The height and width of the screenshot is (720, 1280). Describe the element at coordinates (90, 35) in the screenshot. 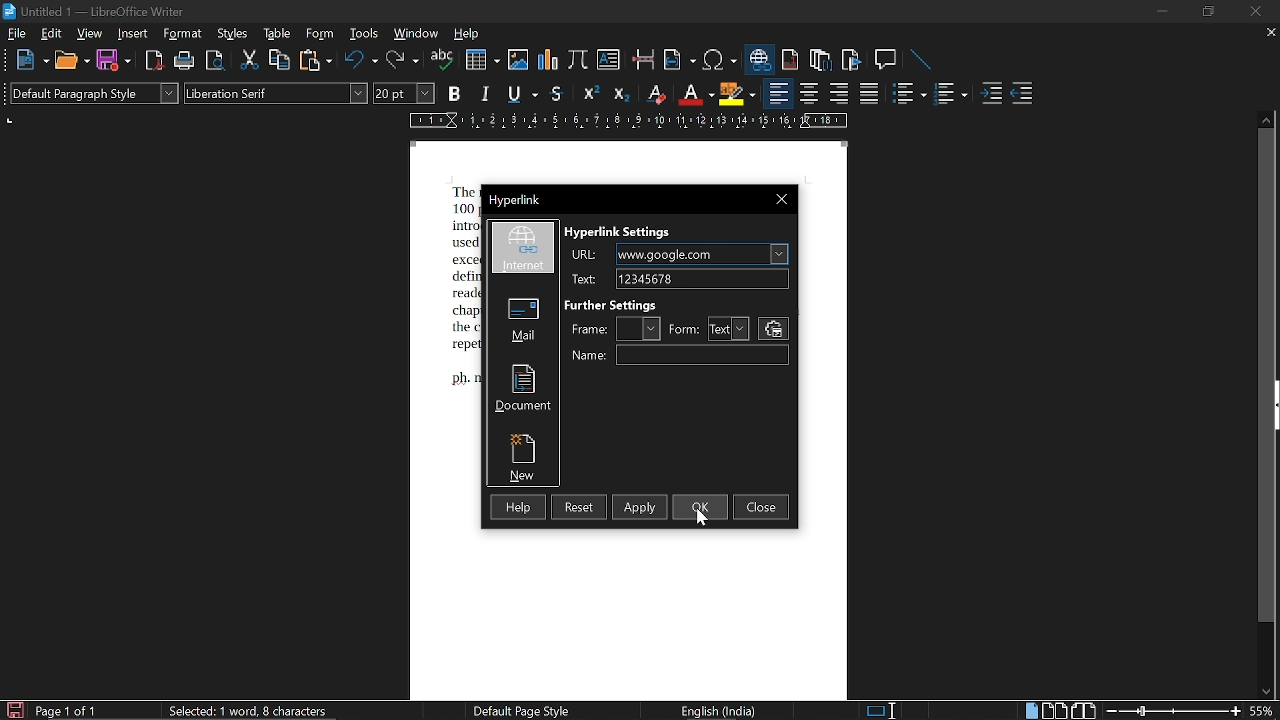

I see `view` at that location.